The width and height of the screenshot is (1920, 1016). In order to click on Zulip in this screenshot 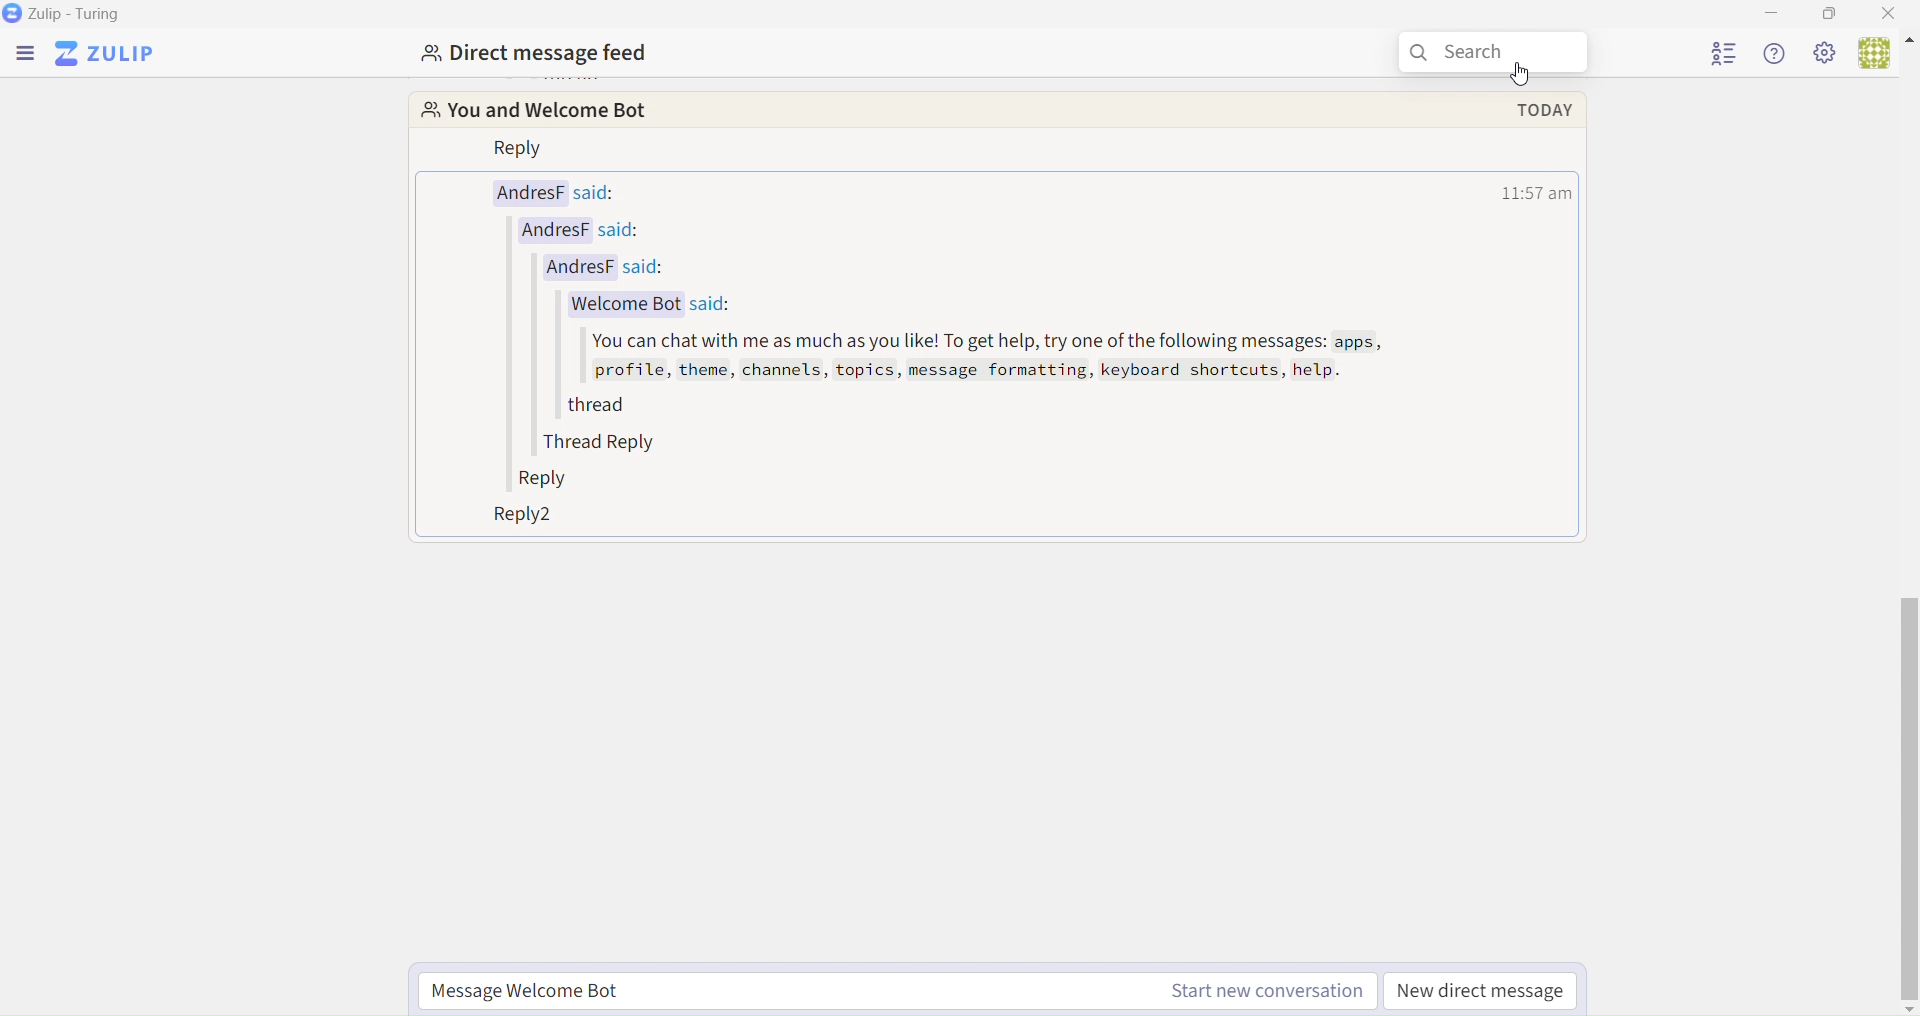, I will do `click(64, 14)`.